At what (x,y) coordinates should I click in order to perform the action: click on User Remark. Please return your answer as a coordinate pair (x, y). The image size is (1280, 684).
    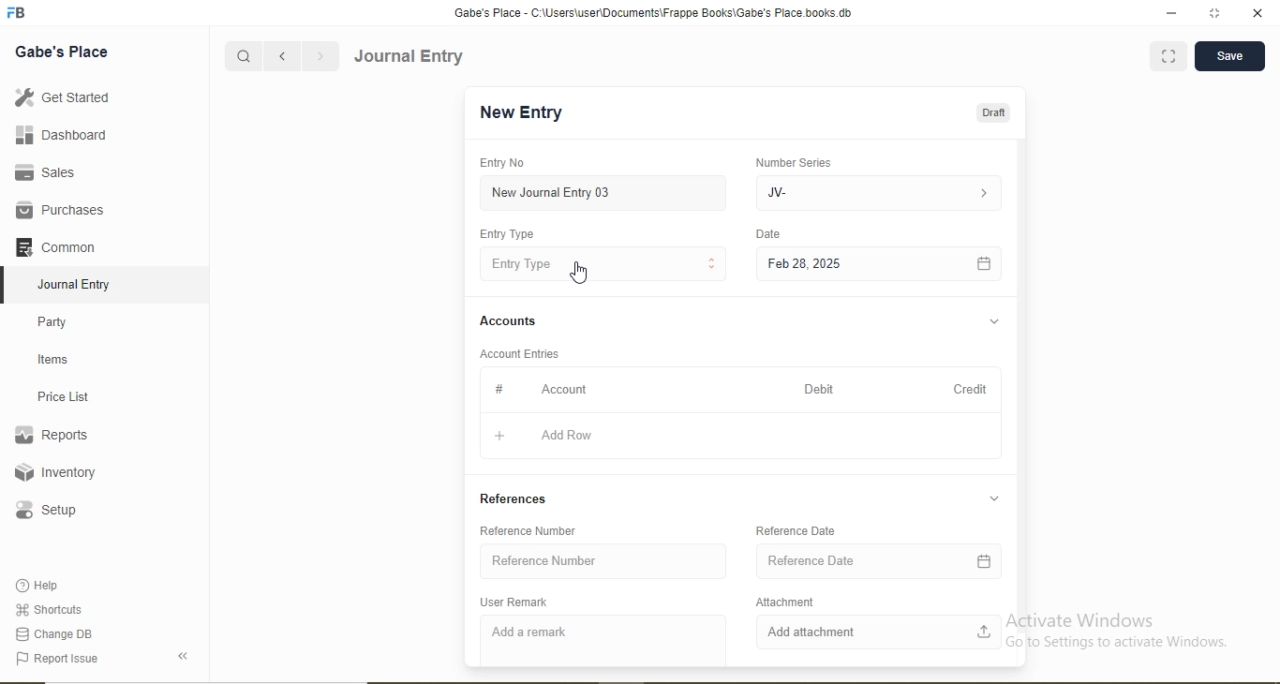
    Looking at the image, I should click on (513, 602).